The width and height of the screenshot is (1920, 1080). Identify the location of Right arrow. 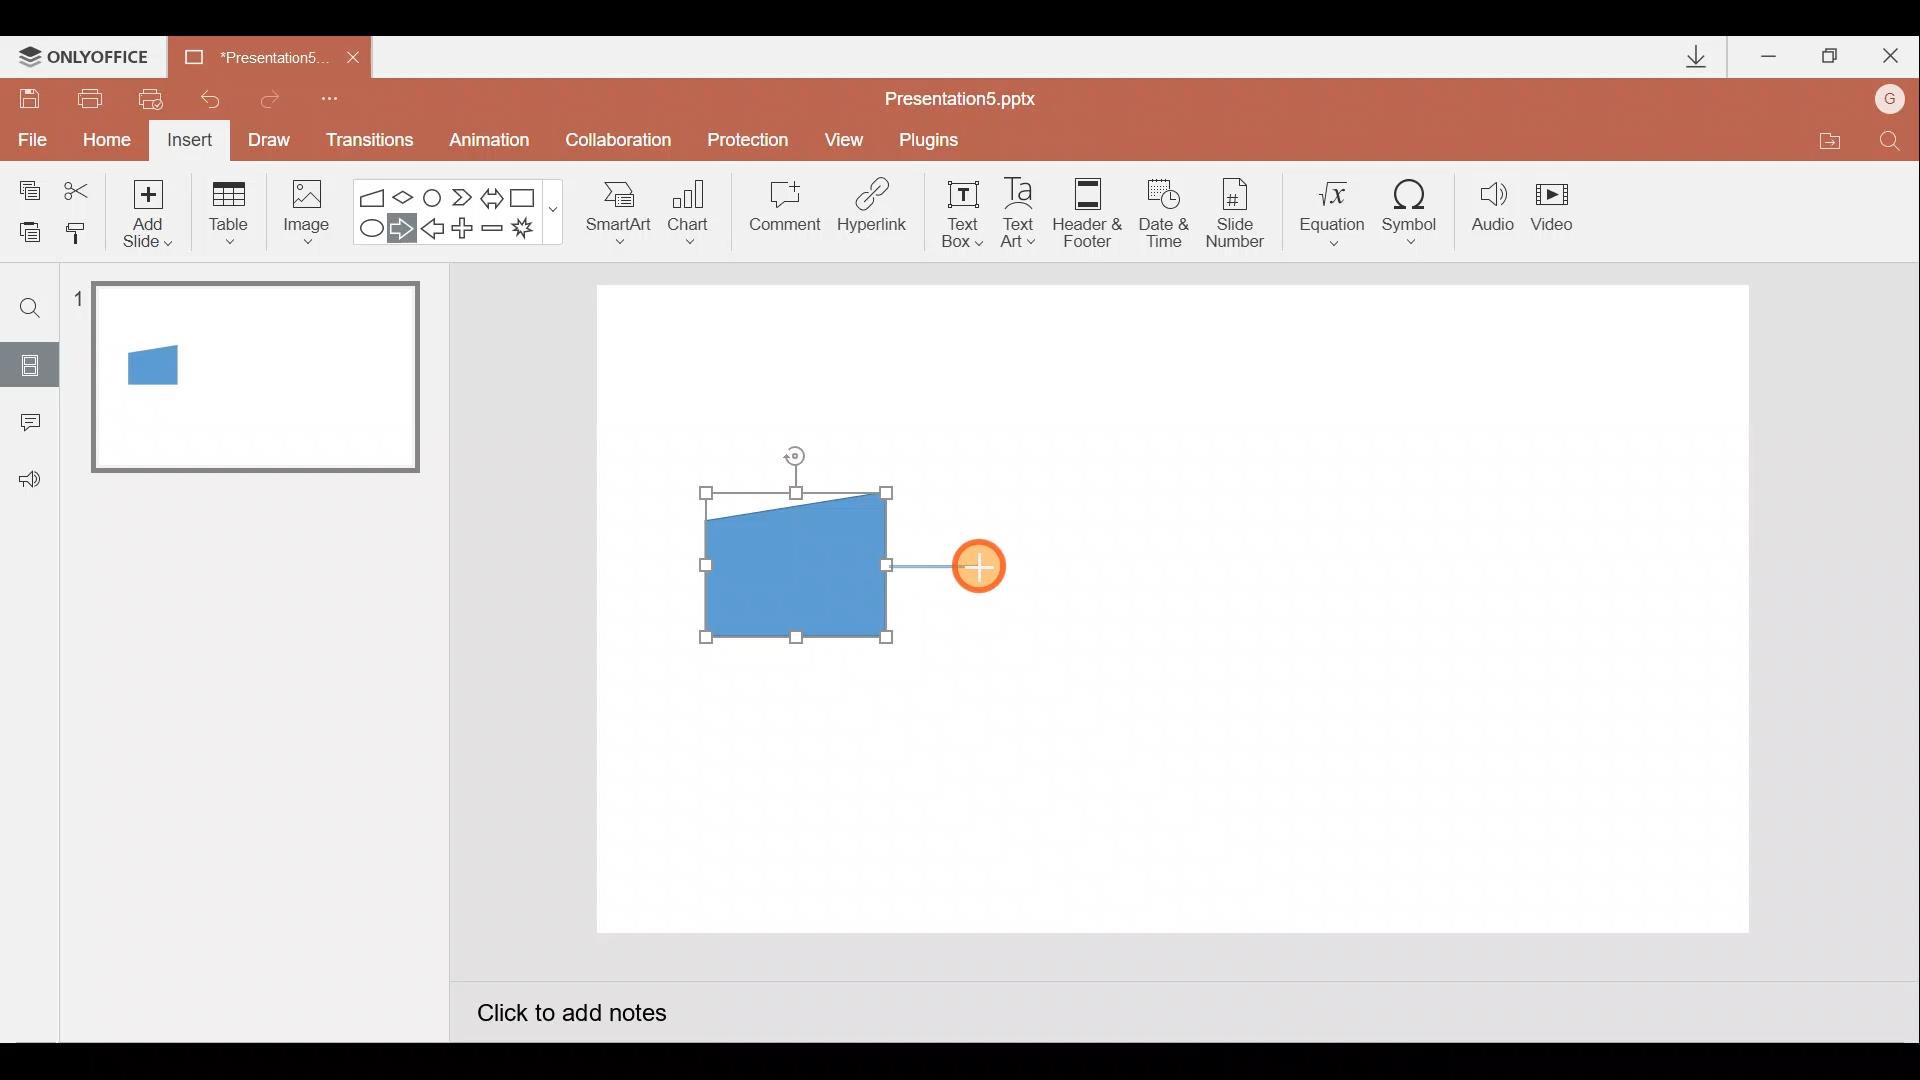
(404, 227).